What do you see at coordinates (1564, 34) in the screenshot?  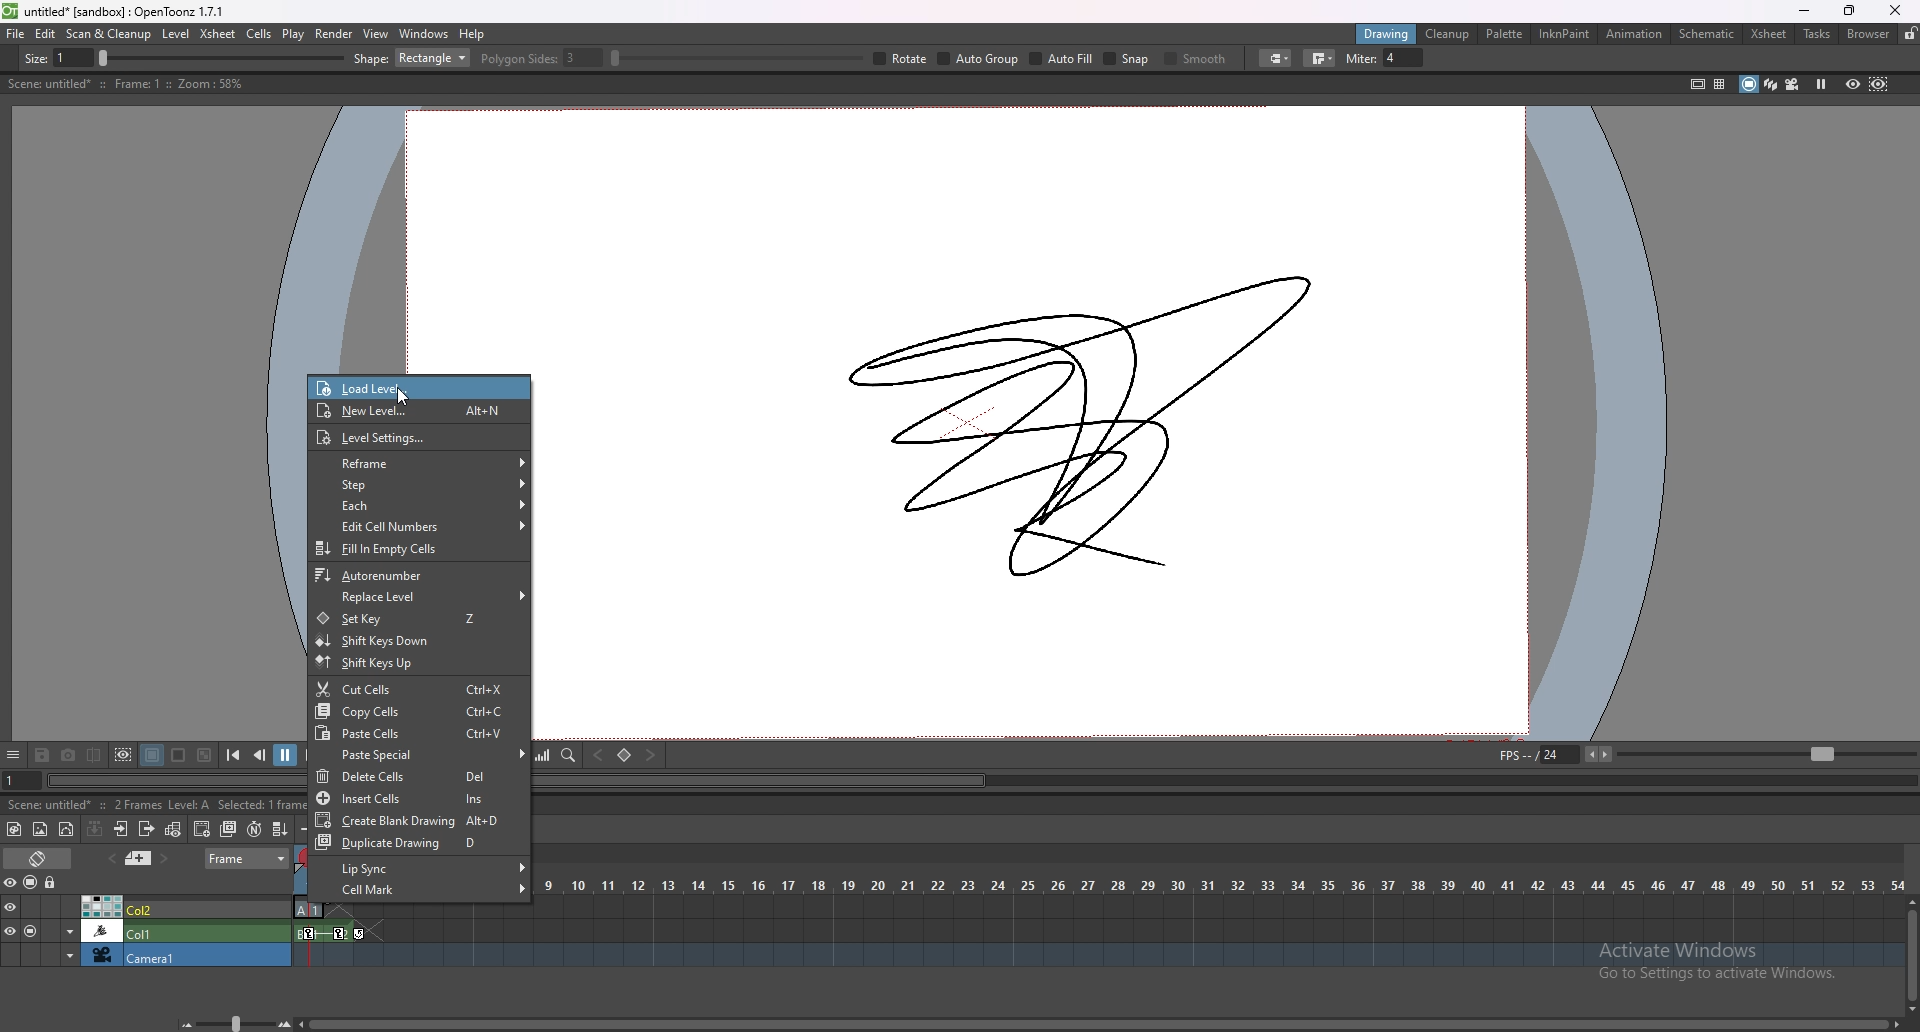 I see `inknpaint` at bounding box center [1564, 34].